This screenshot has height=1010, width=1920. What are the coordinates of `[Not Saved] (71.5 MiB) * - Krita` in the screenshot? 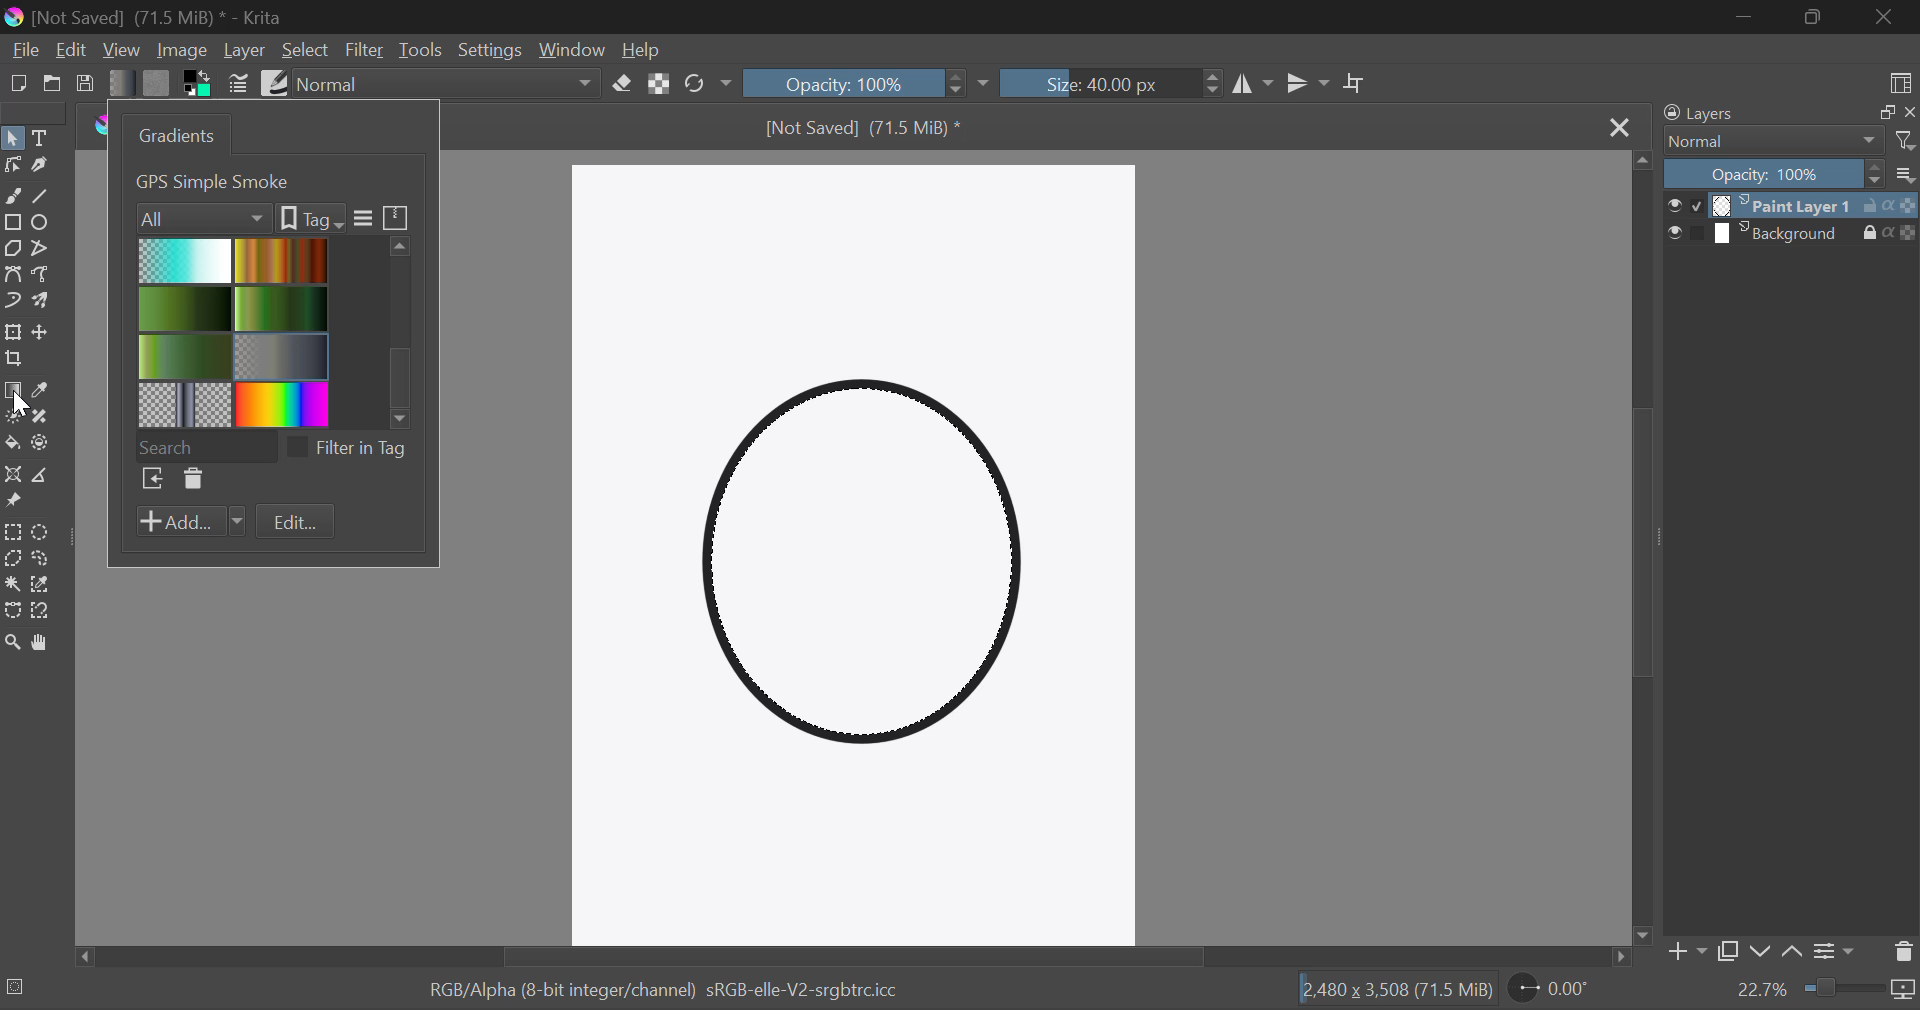 It's located at (158, 19).